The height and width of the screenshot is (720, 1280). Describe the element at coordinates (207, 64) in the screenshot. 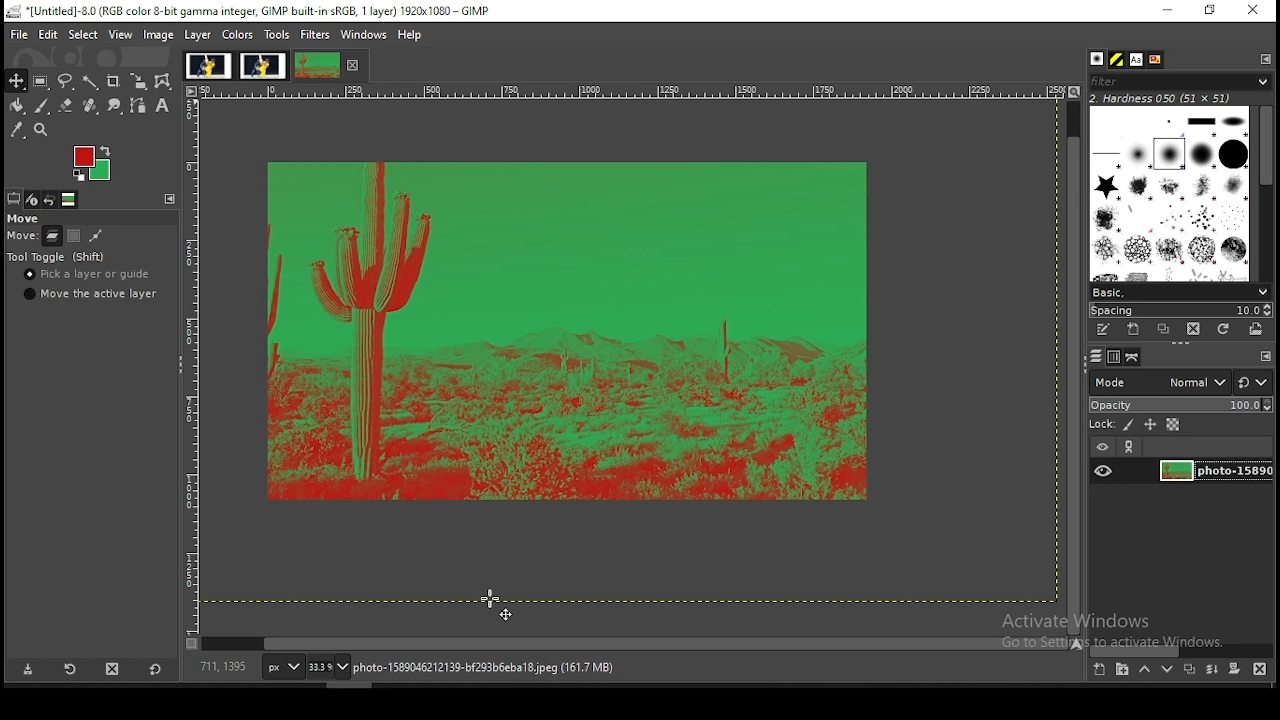

I see `image` at that location.